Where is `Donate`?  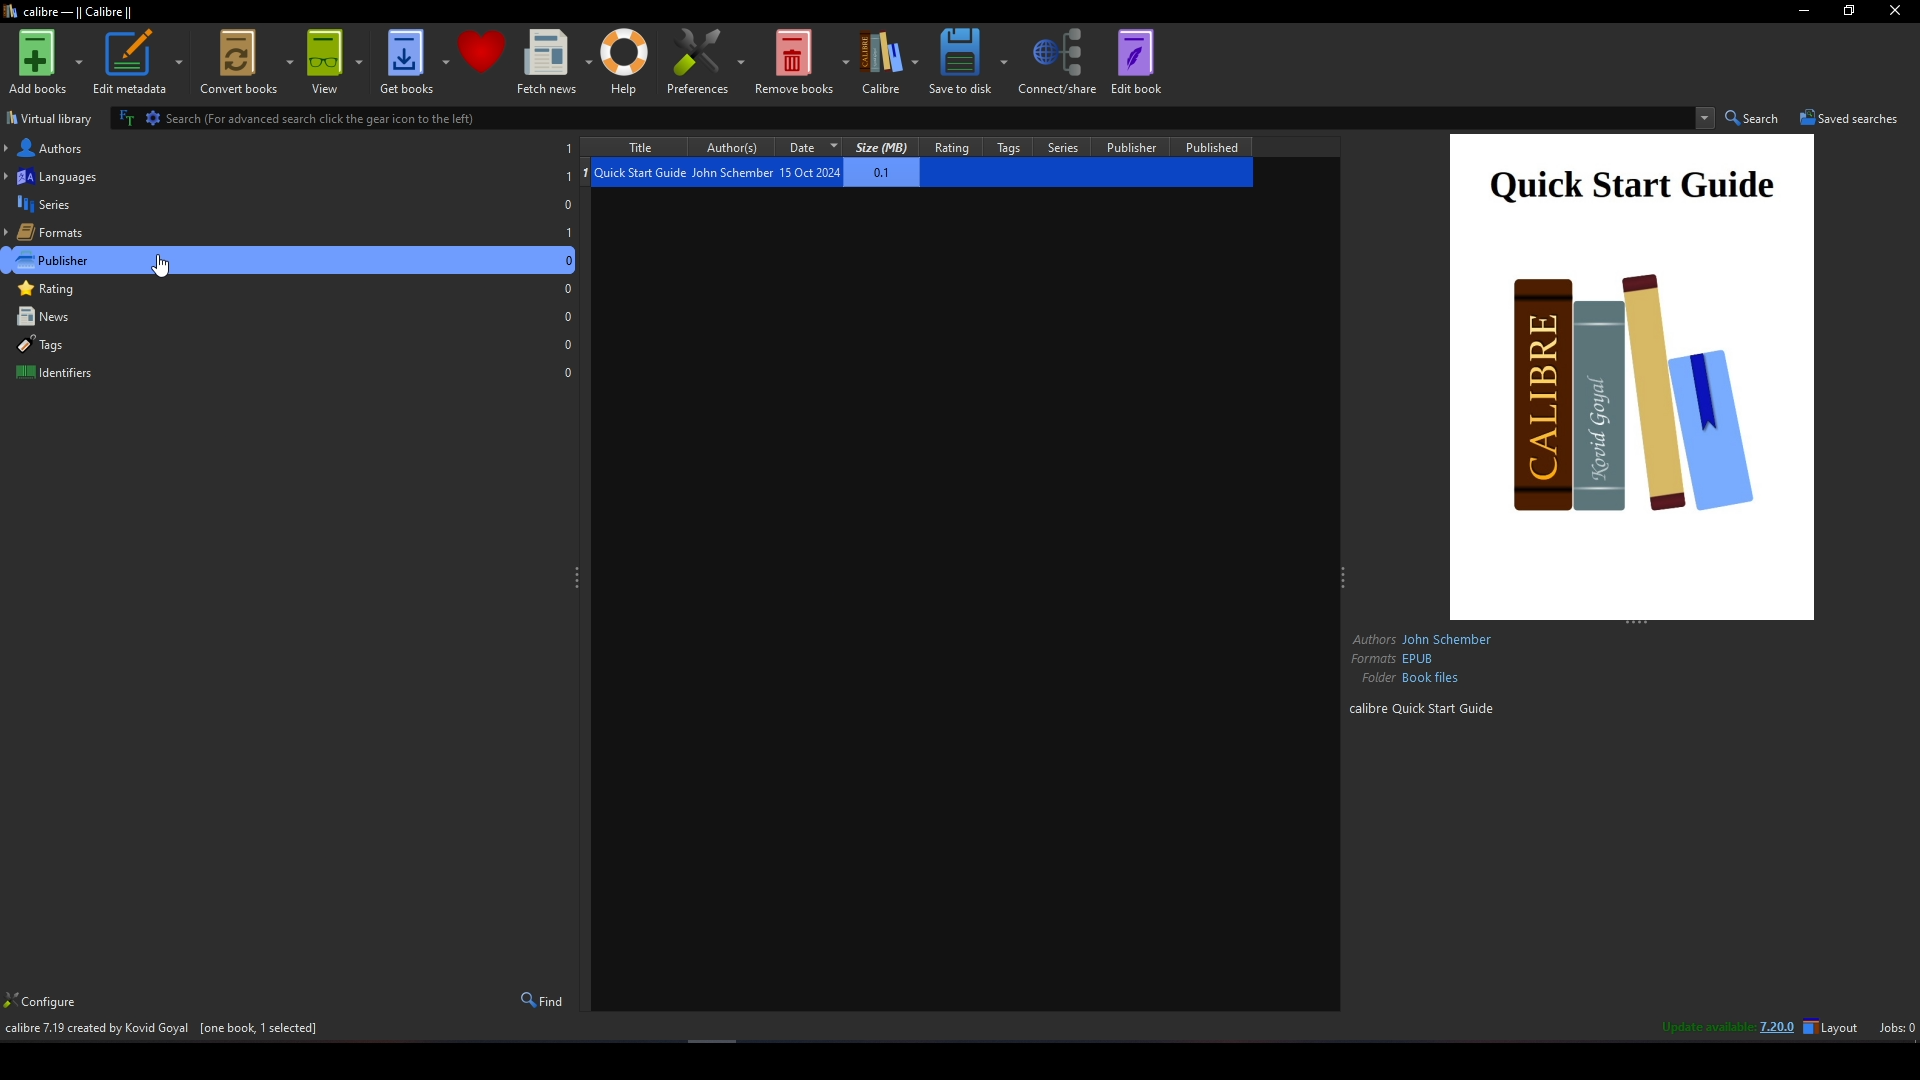
Donate is located at coordinates (483, 52).